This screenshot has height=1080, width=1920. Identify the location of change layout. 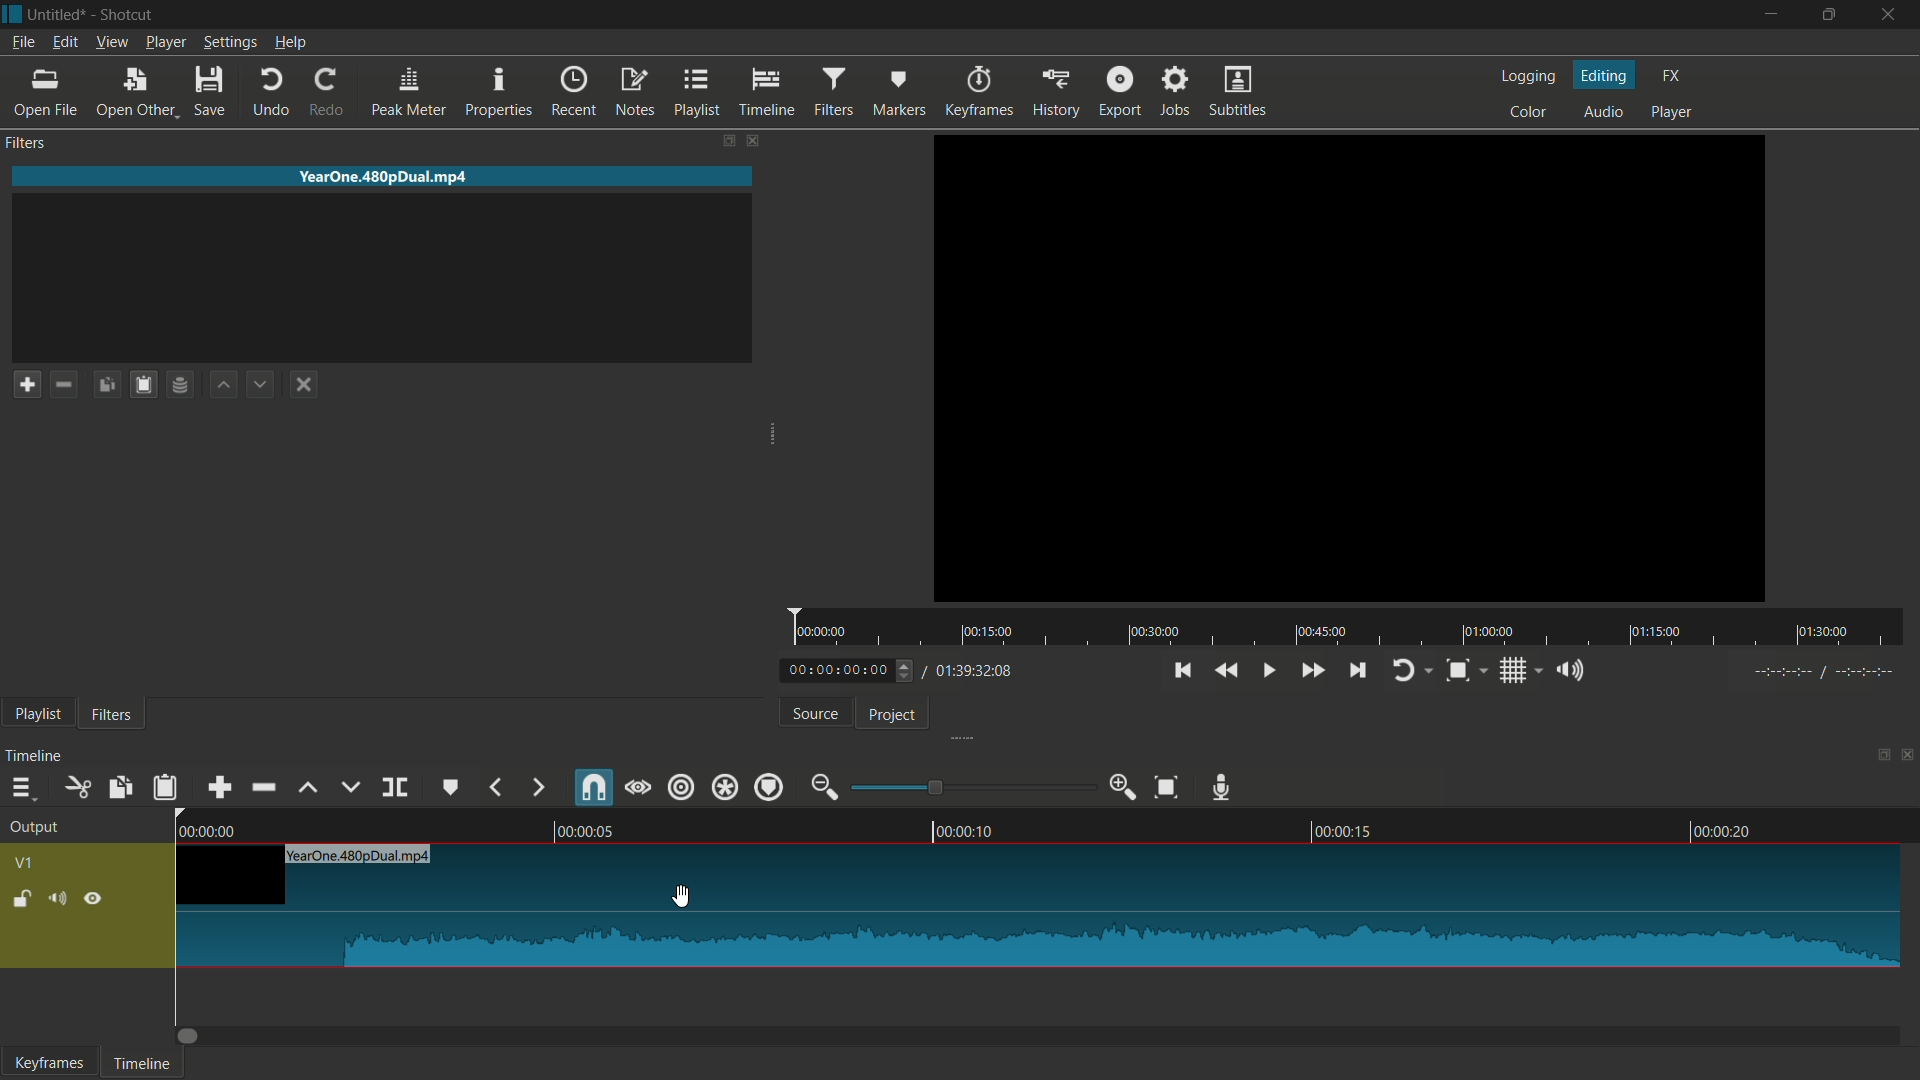
(1877, 757).